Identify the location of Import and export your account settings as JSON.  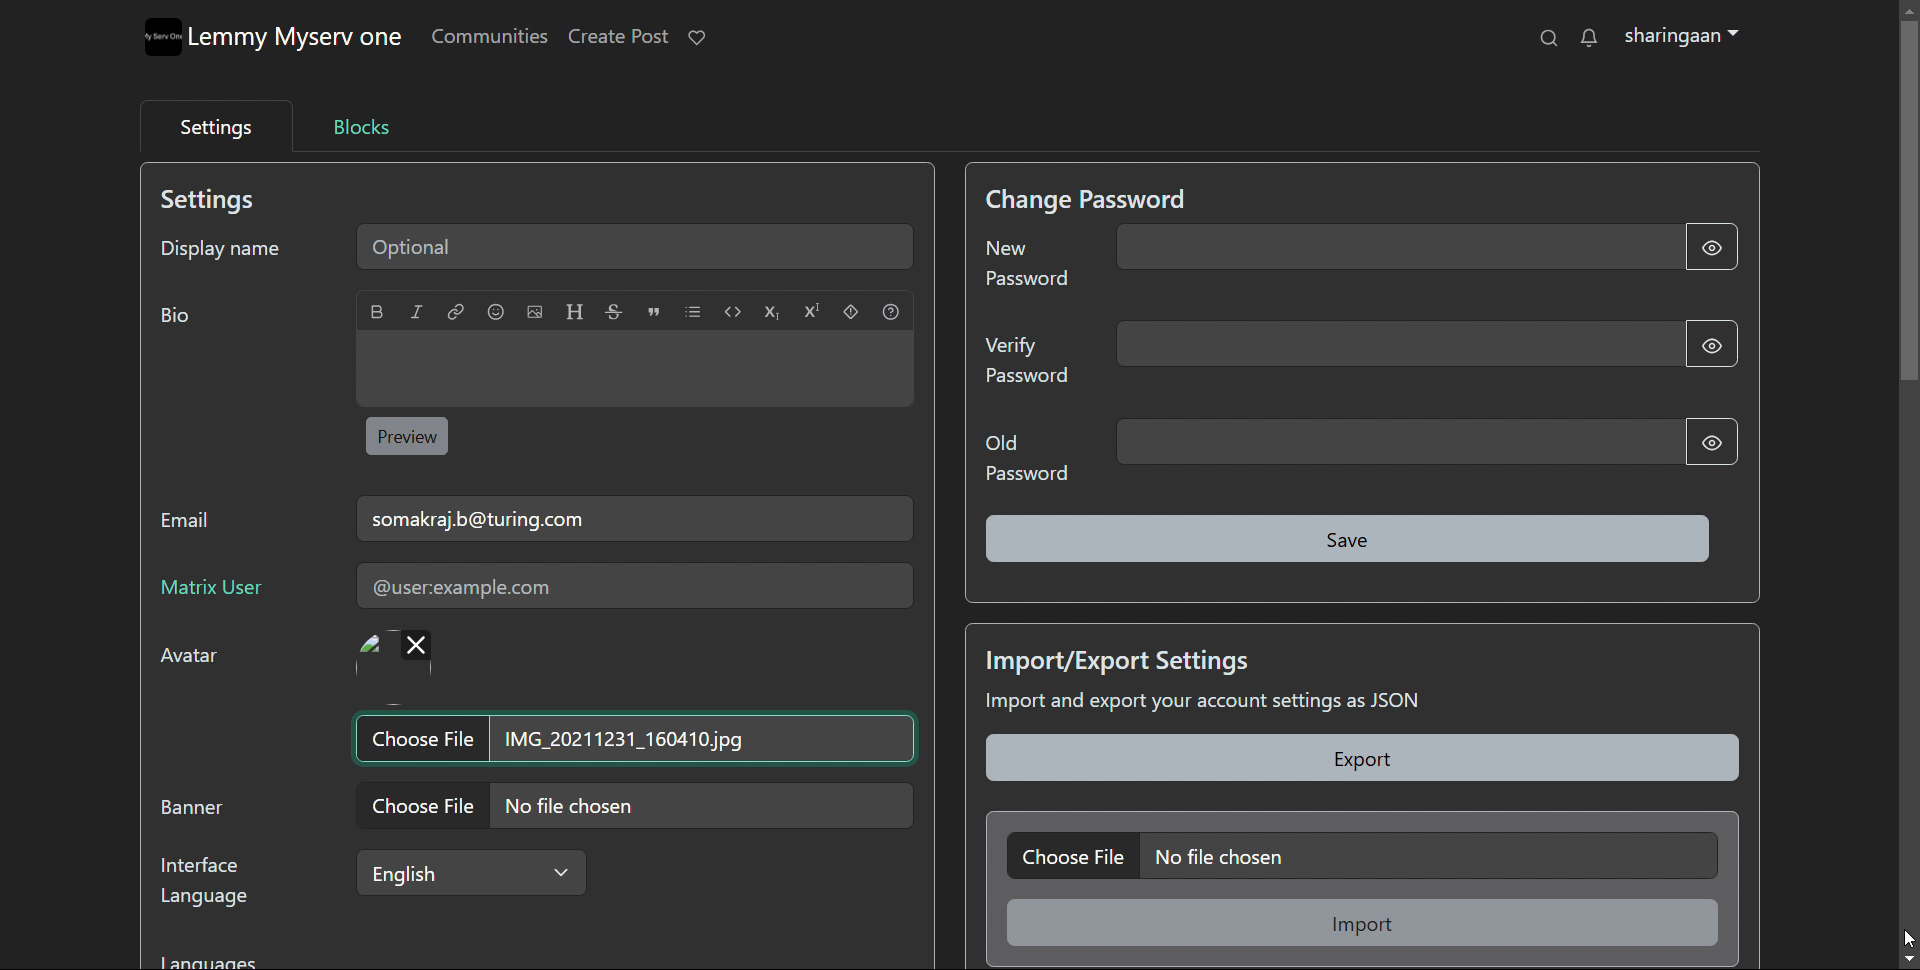
(1253, 705).